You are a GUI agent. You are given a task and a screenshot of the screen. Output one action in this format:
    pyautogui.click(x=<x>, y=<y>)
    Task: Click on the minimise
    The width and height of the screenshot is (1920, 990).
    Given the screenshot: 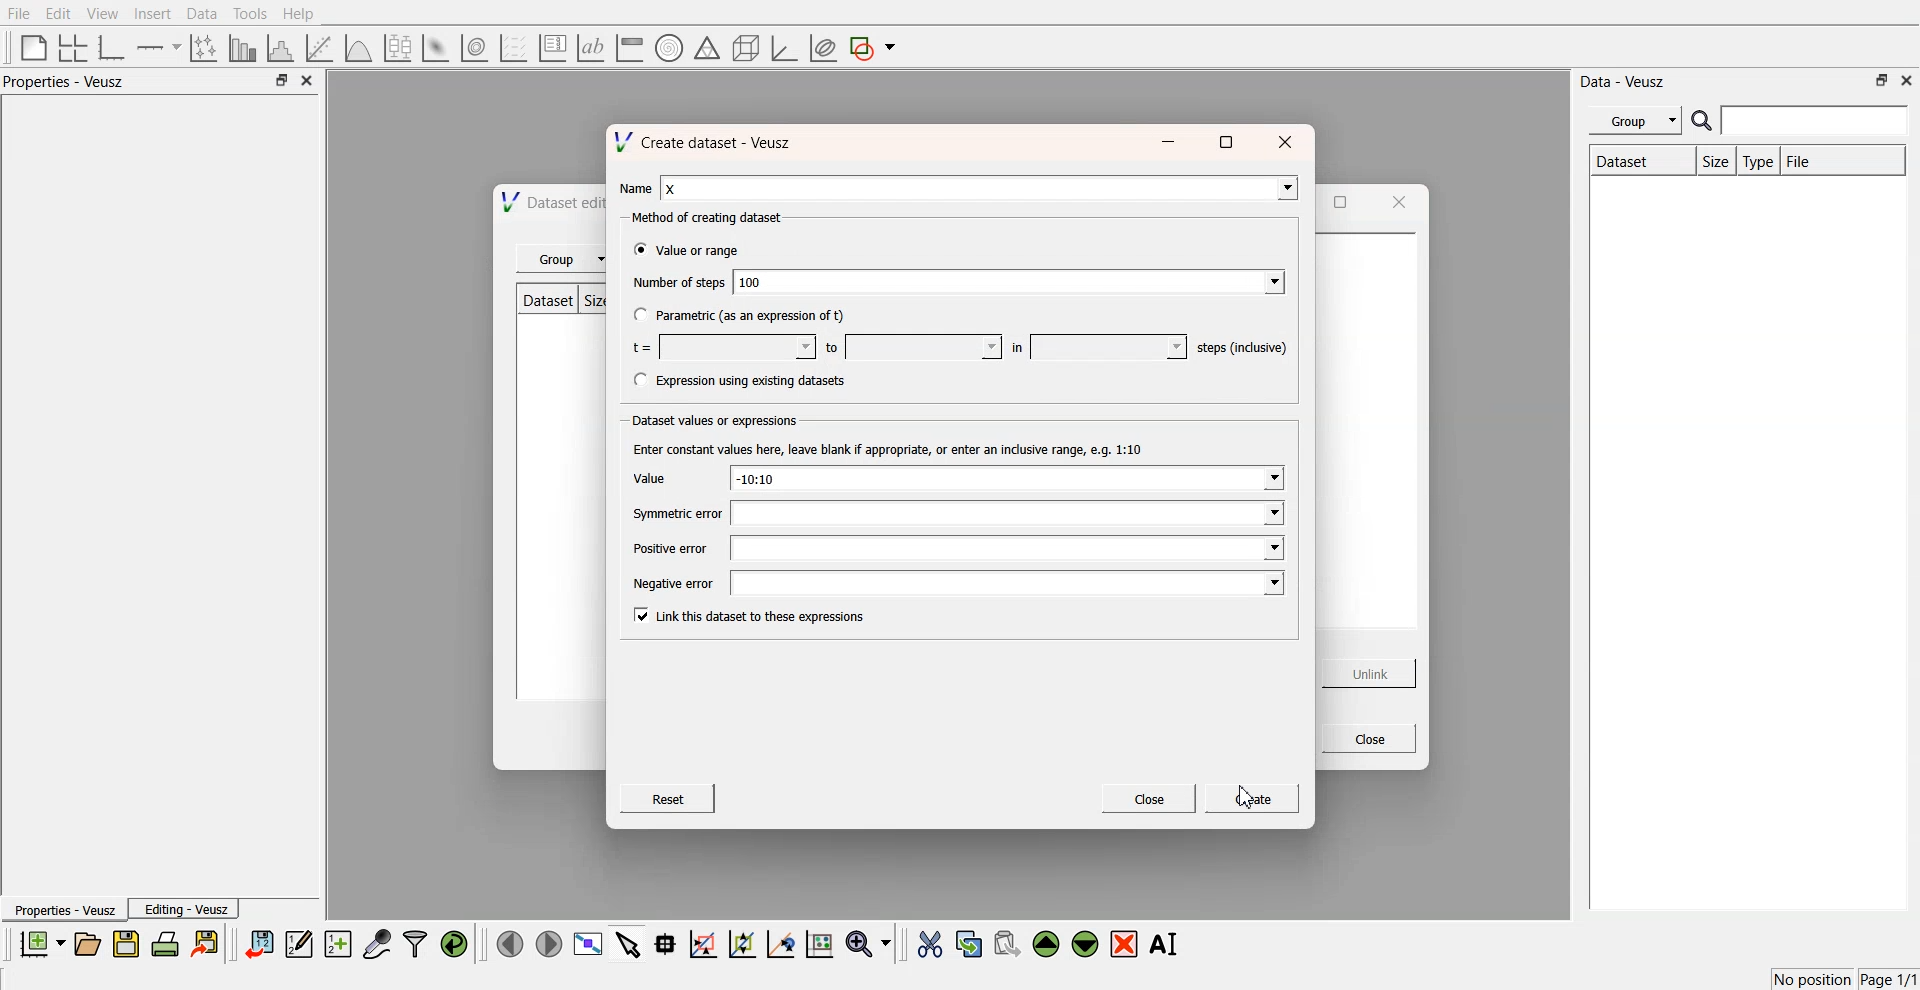 What is the action you would take?
    pyautogui.click(x=1171, y=139)
    